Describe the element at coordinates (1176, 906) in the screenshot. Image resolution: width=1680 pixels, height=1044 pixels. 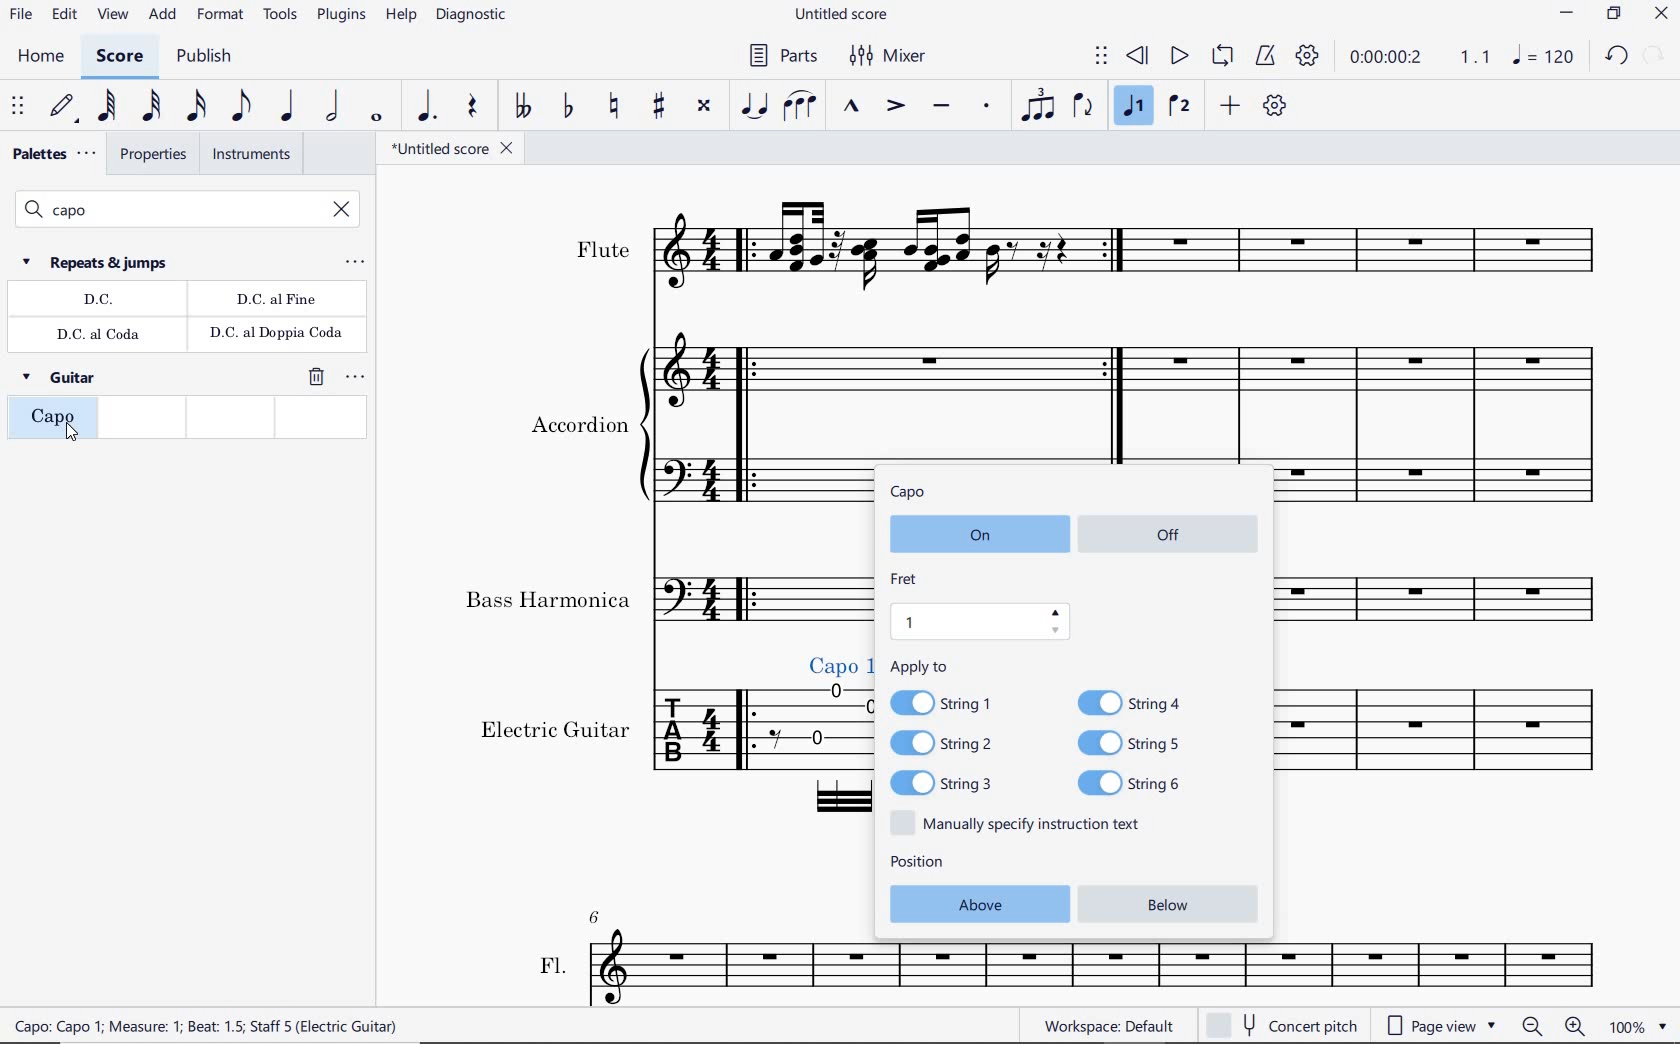
I see `below` at that location.